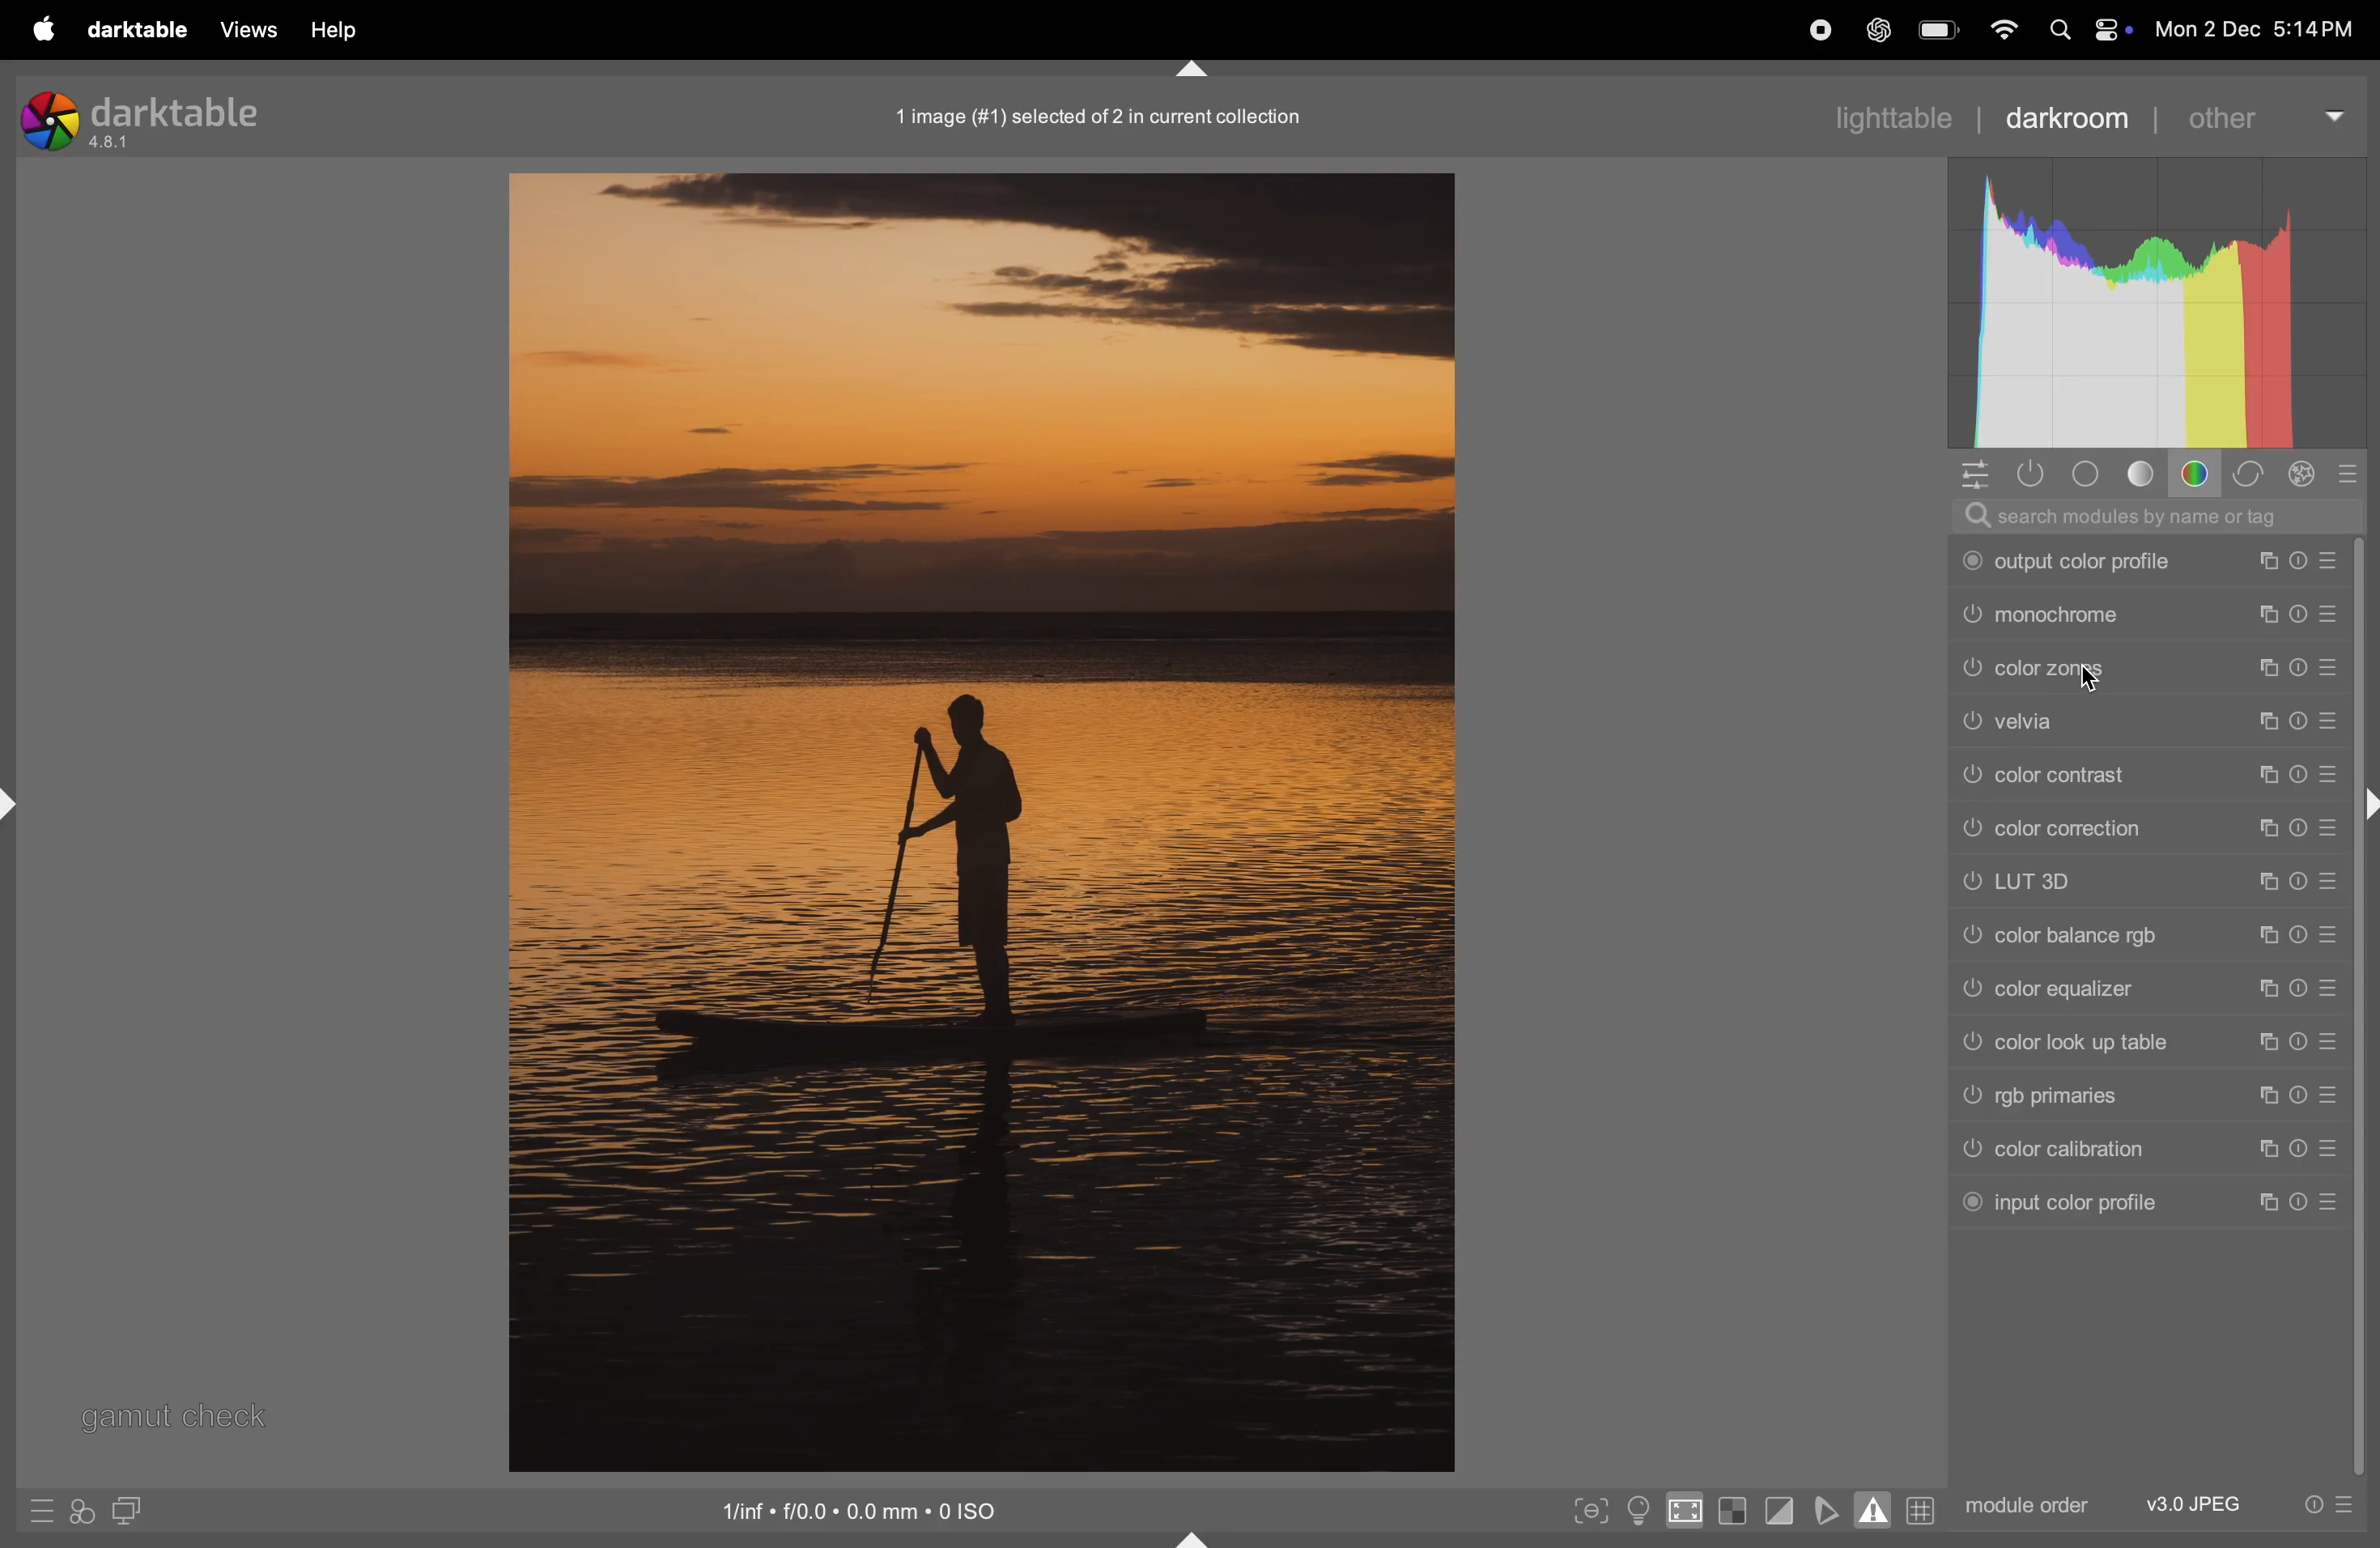  I want to click on color, so click(2198, 473).